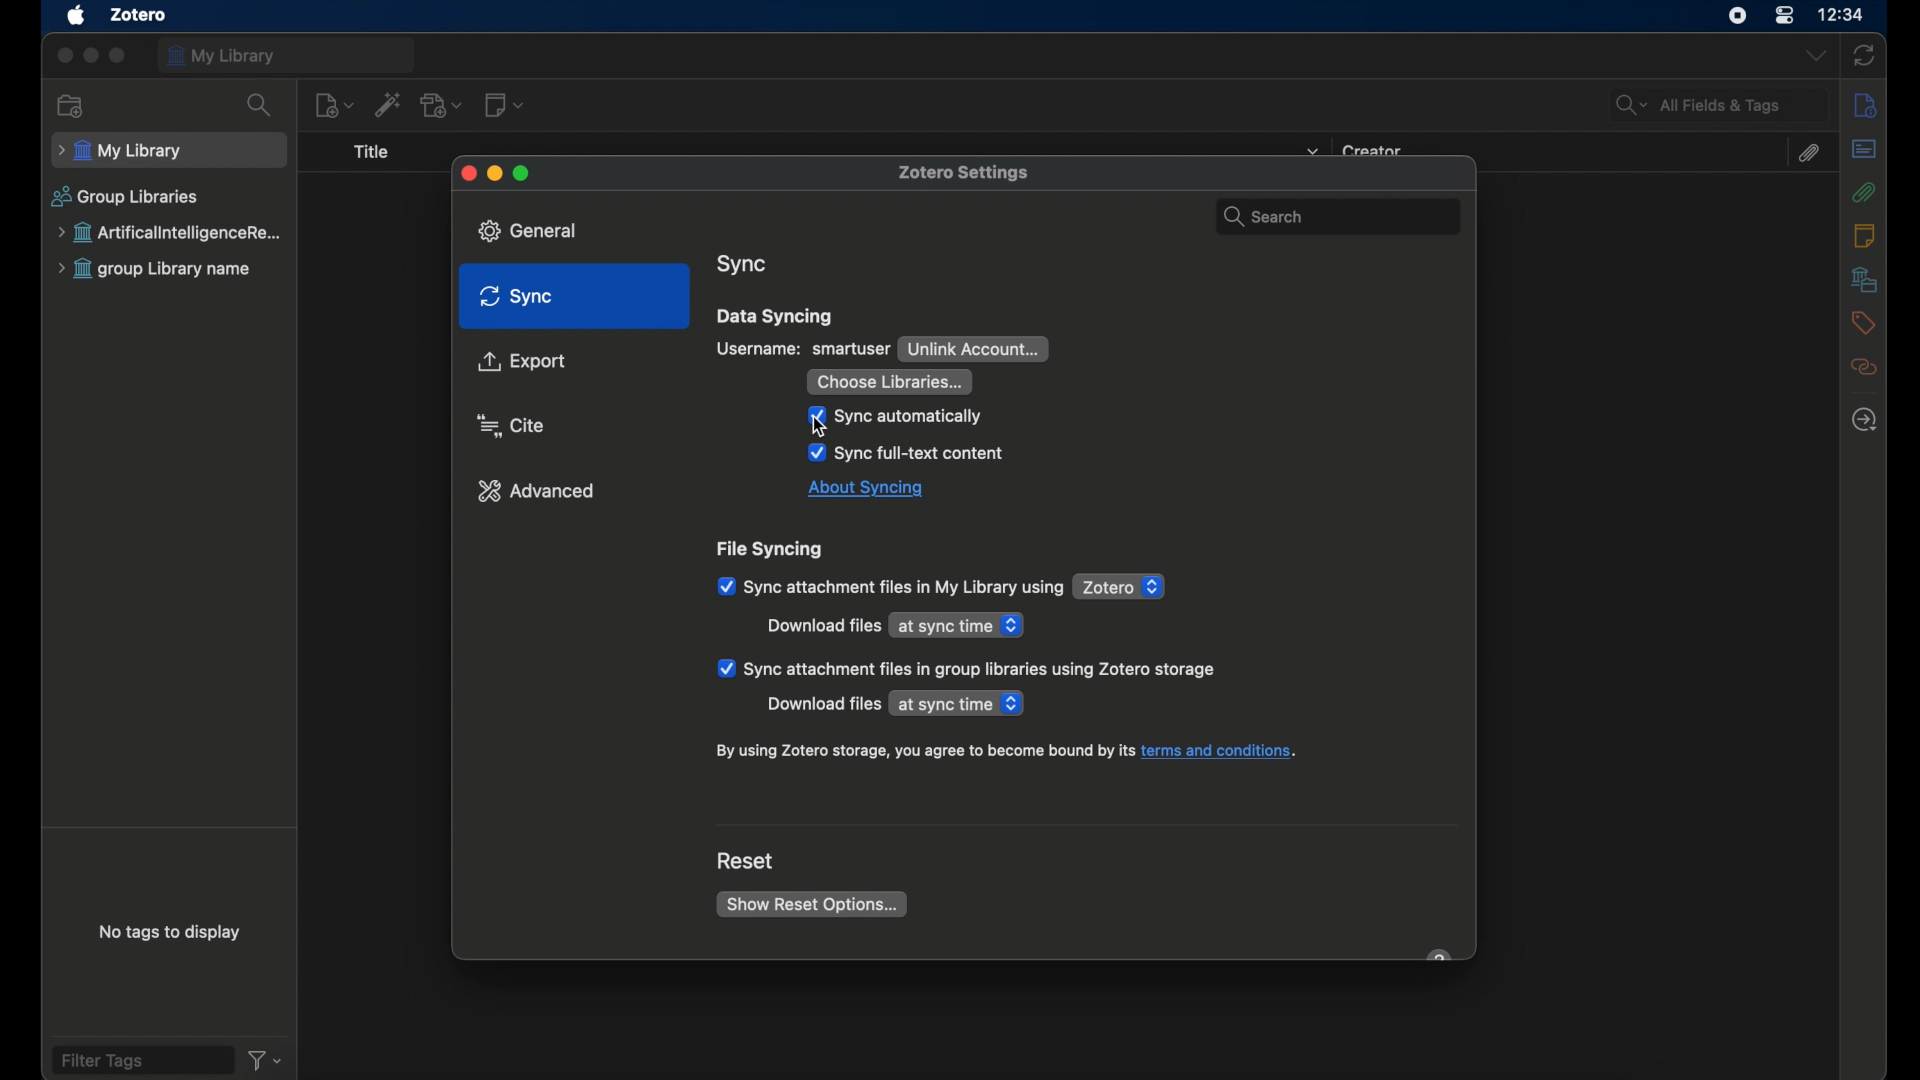  Describe the element at coordinates (264, 1060) in the screenshot. I see `filter` at that location.